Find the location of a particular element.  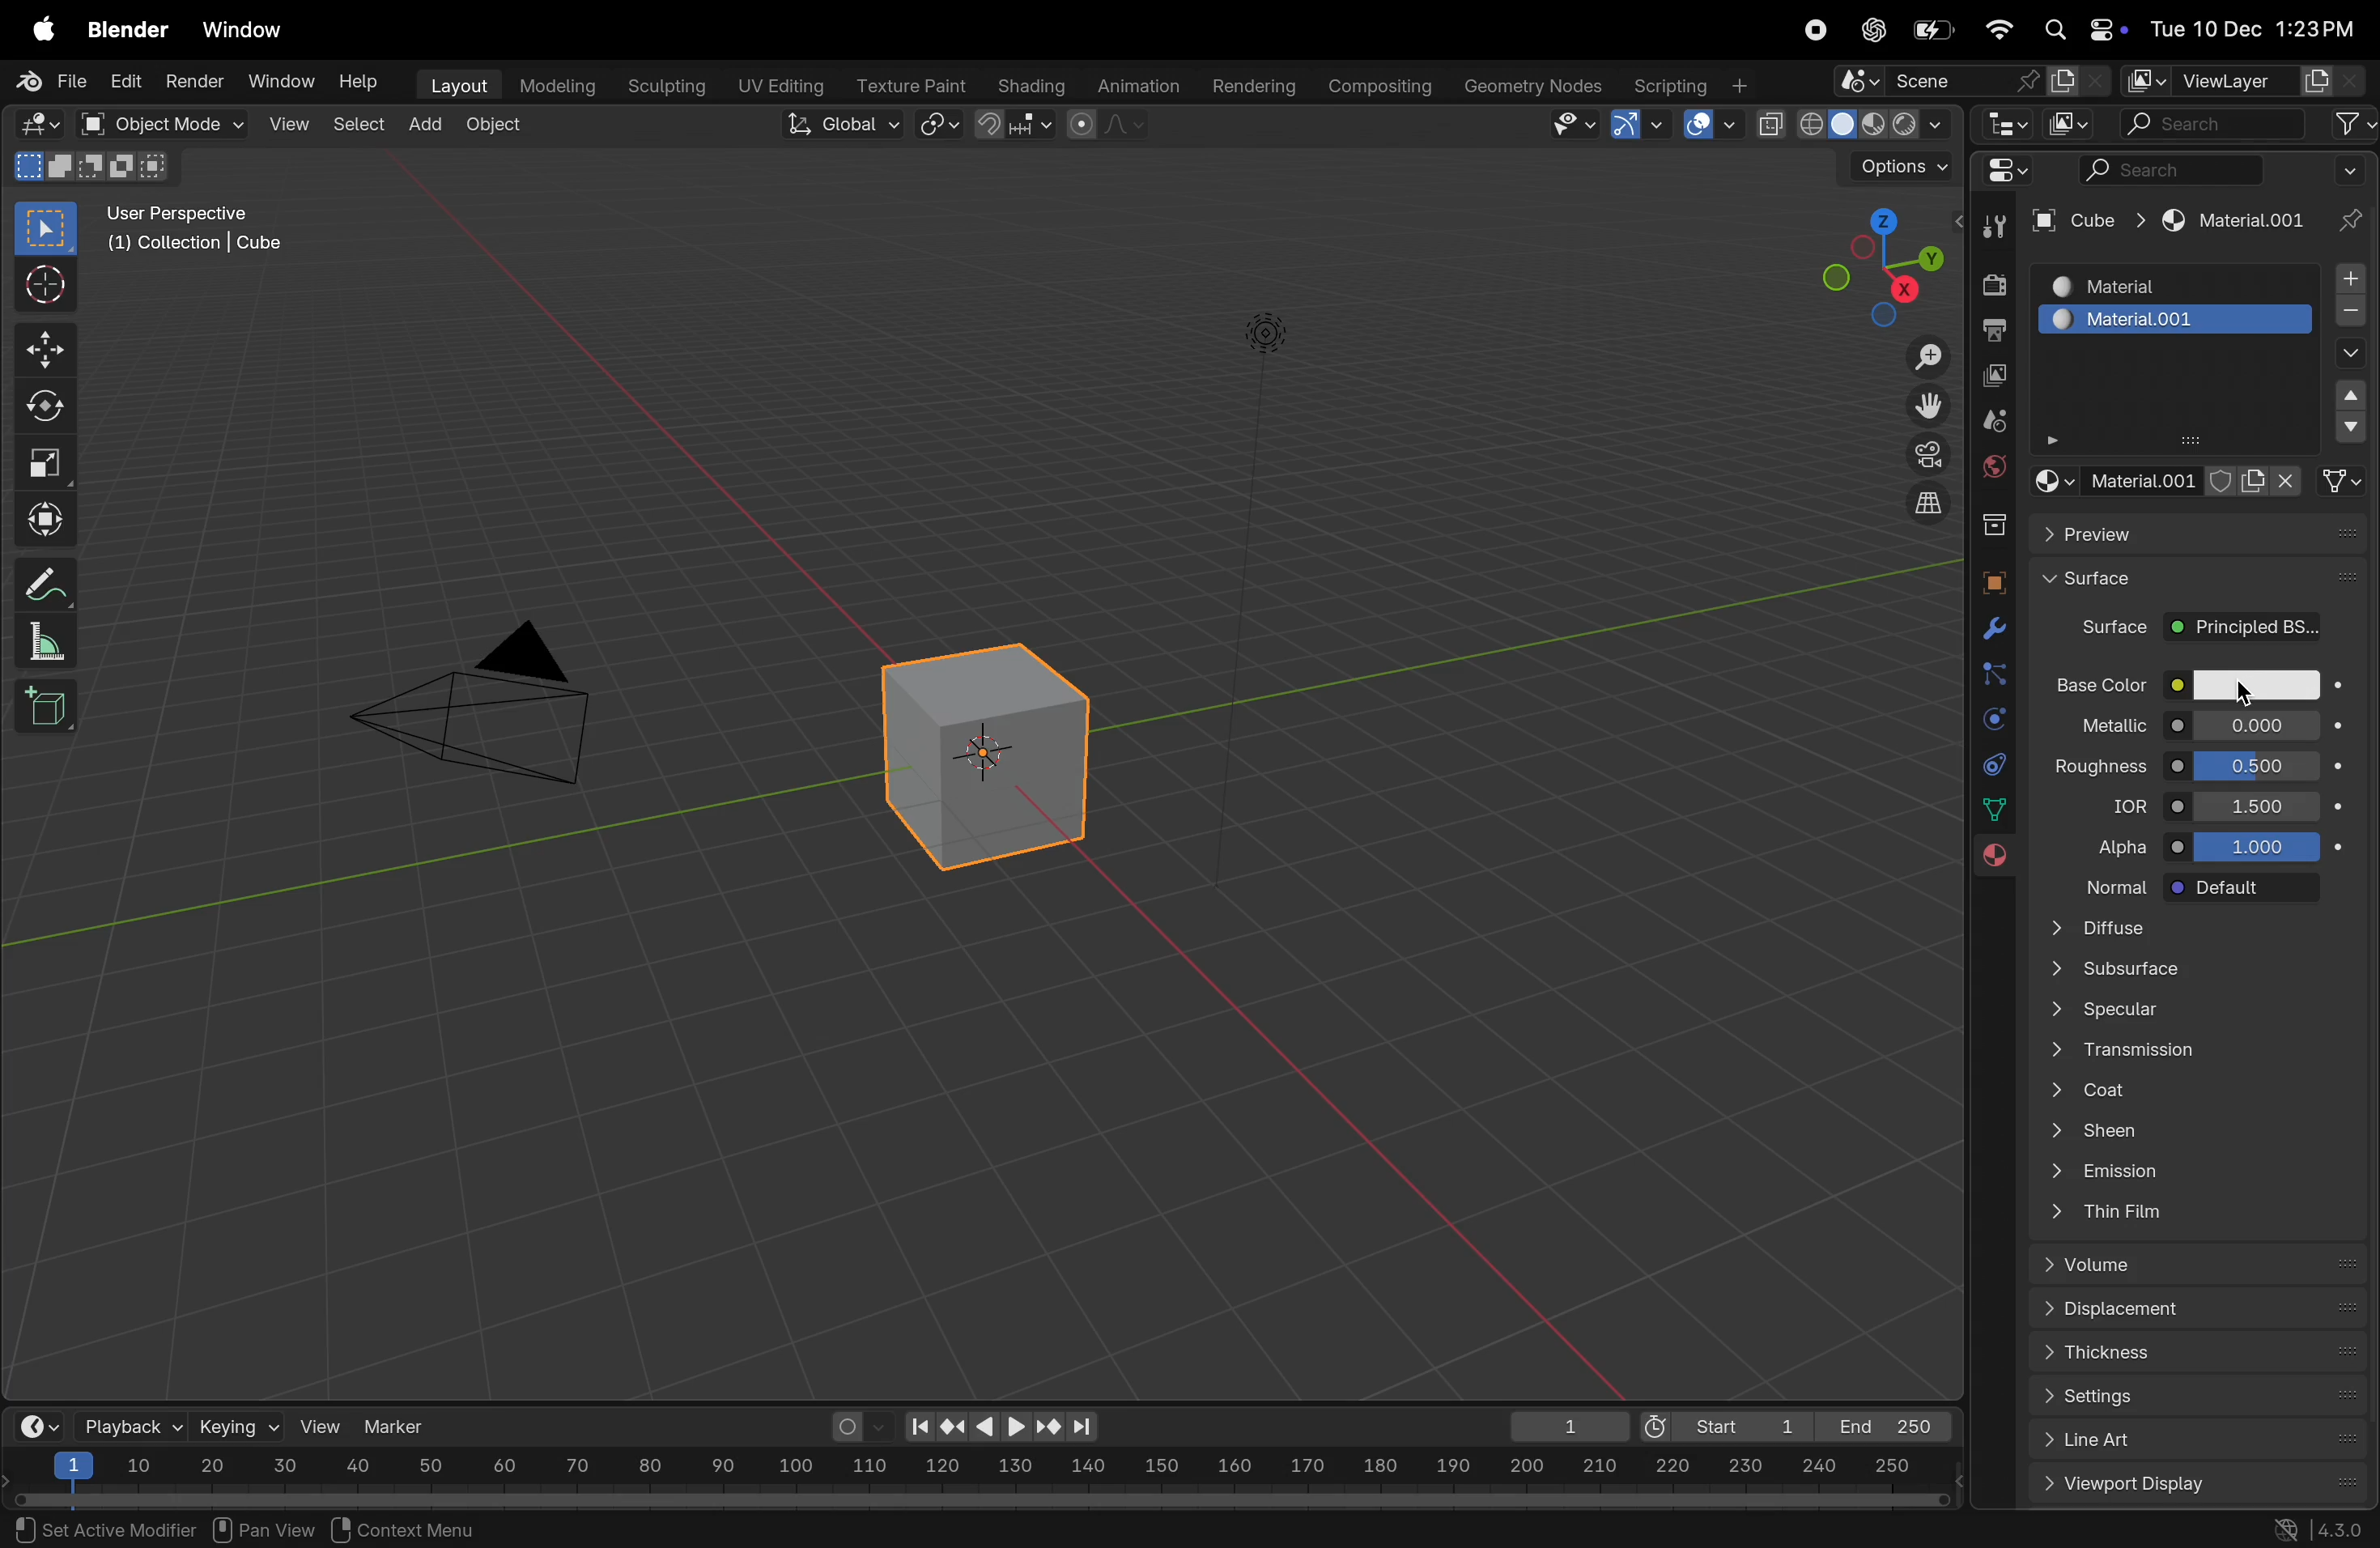

options is located at coordinates (1888, 167).